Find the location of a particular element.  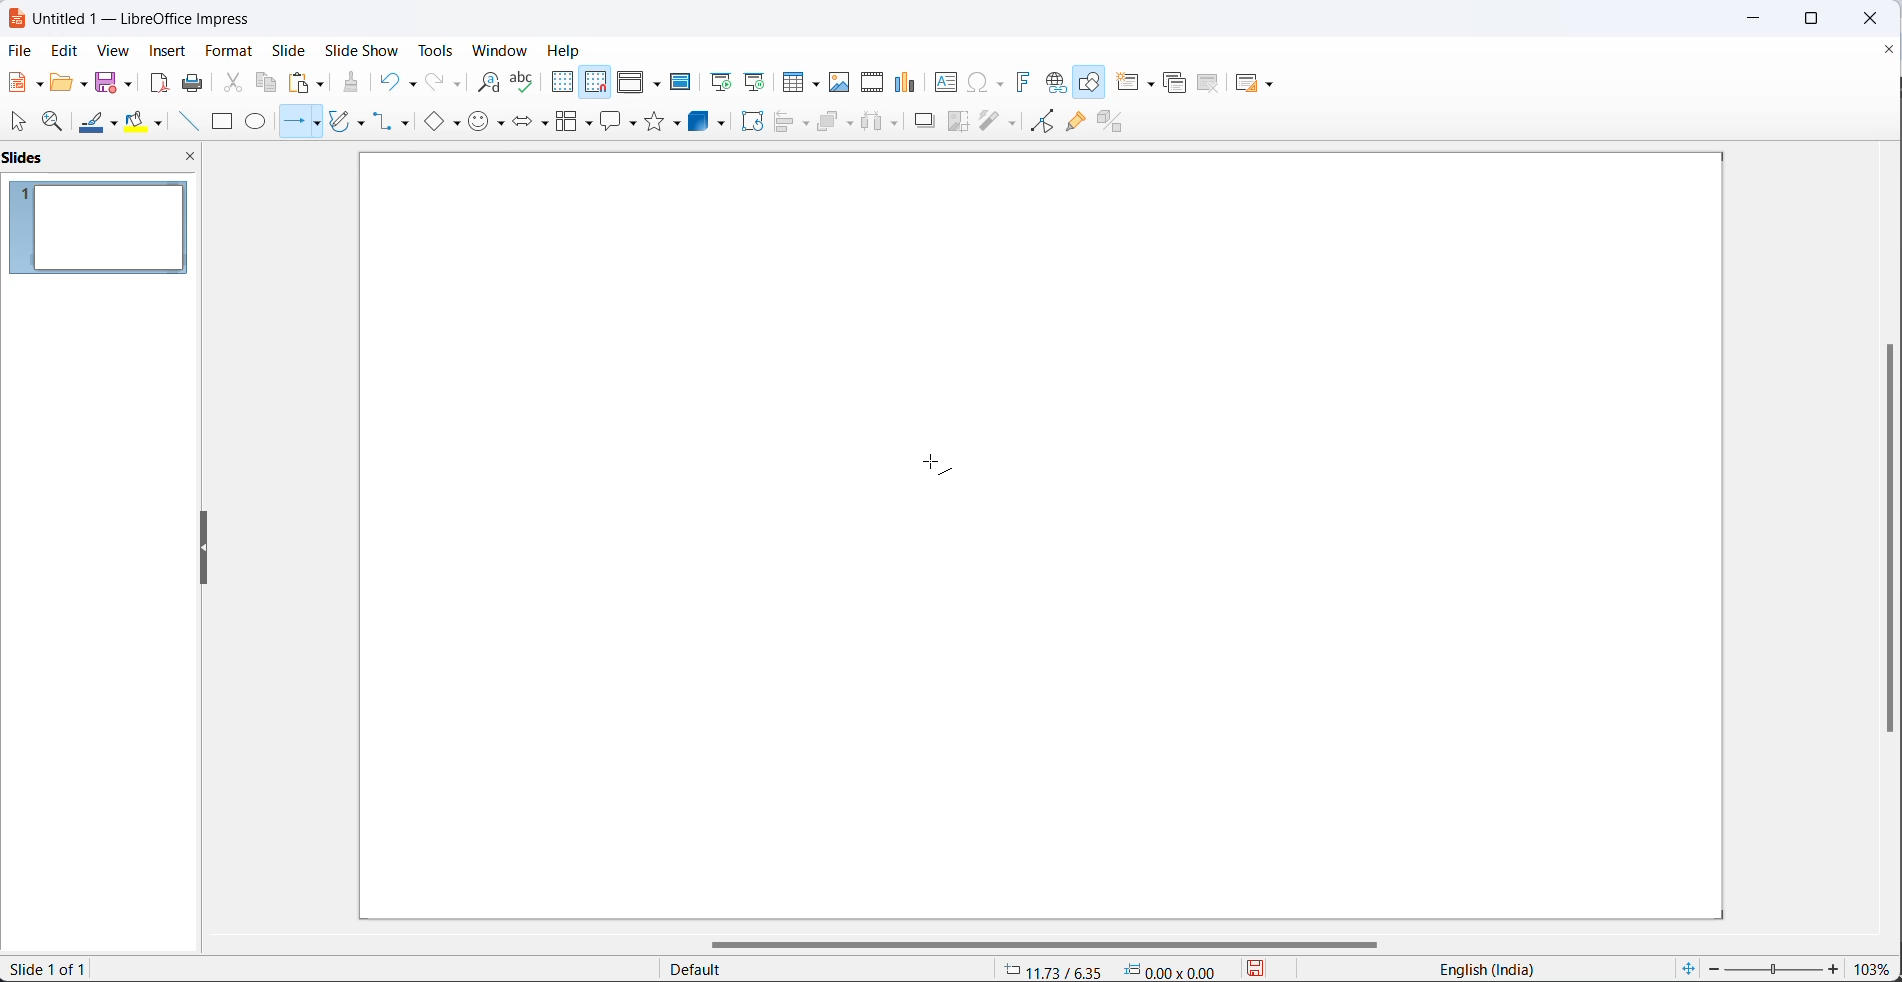

-0.93/0.27 0.00*0.00 is located at coordinates (1117, 969).